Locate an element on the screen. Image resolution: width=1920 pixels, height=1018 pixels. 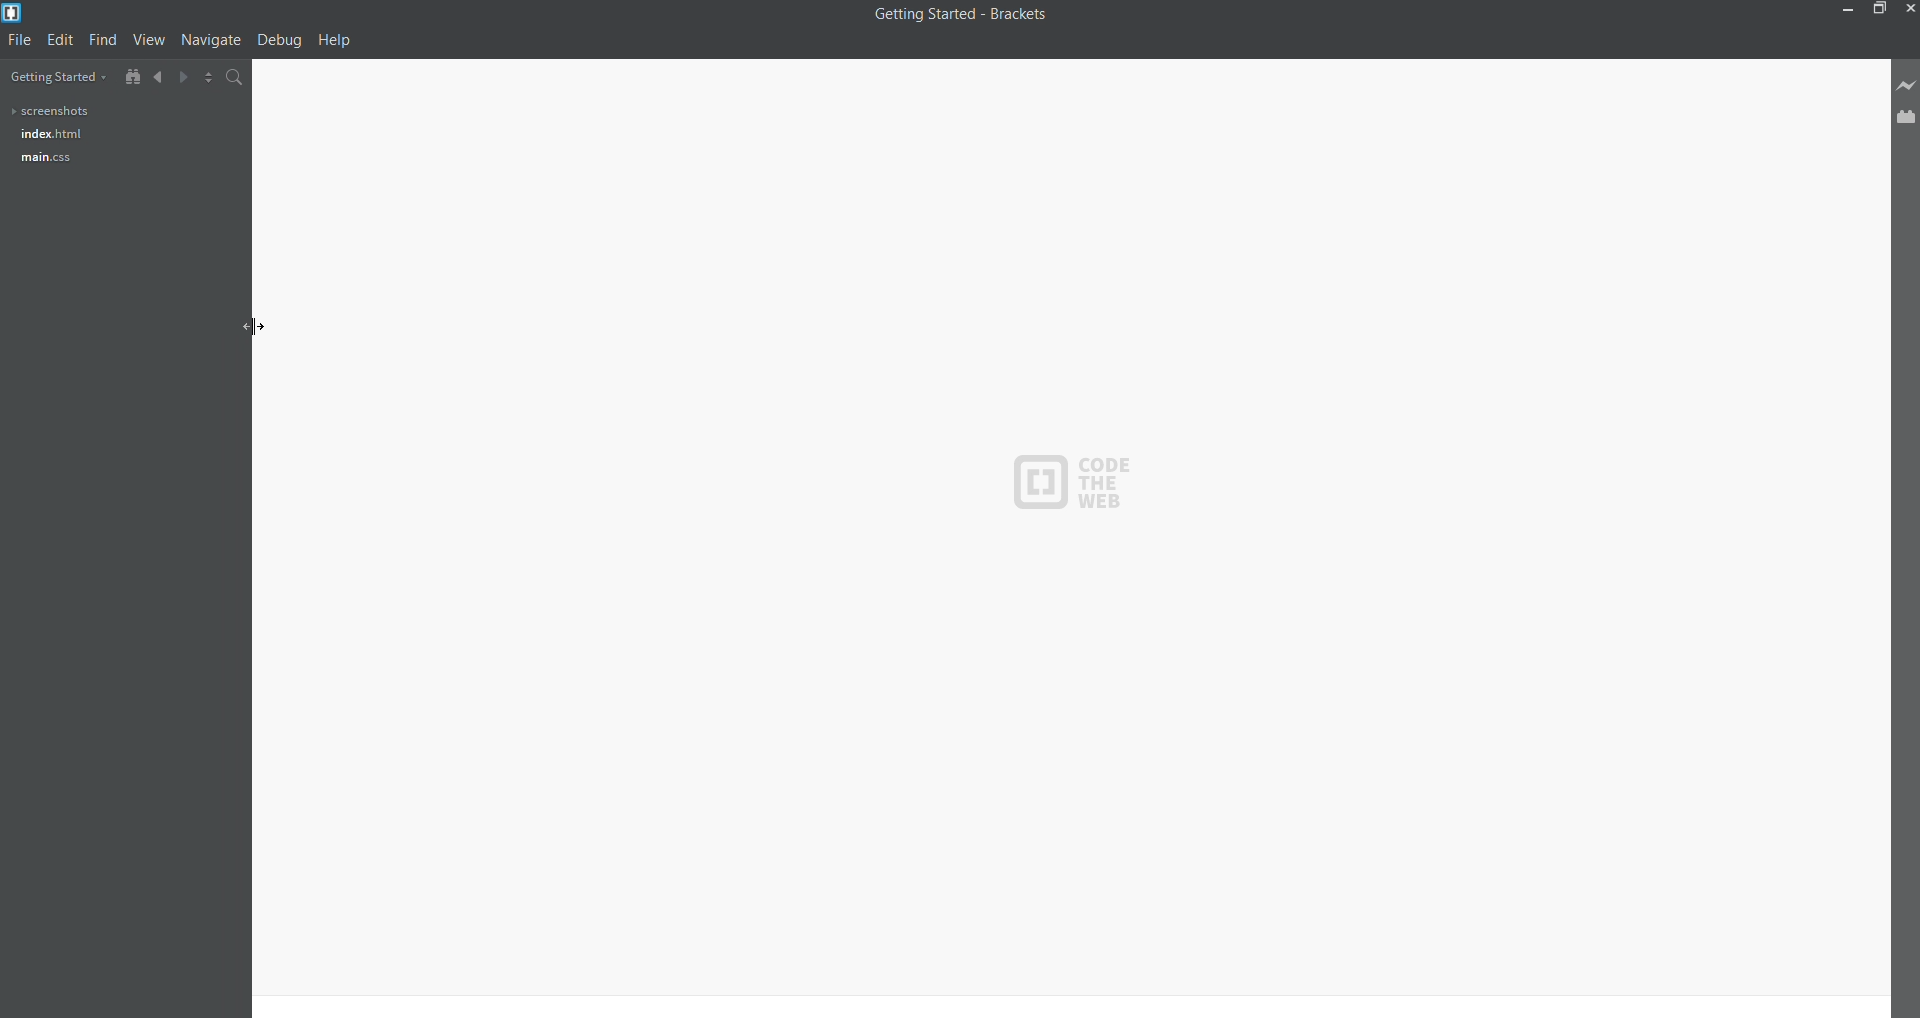
extension manager is located at coordinates (1906, 117).